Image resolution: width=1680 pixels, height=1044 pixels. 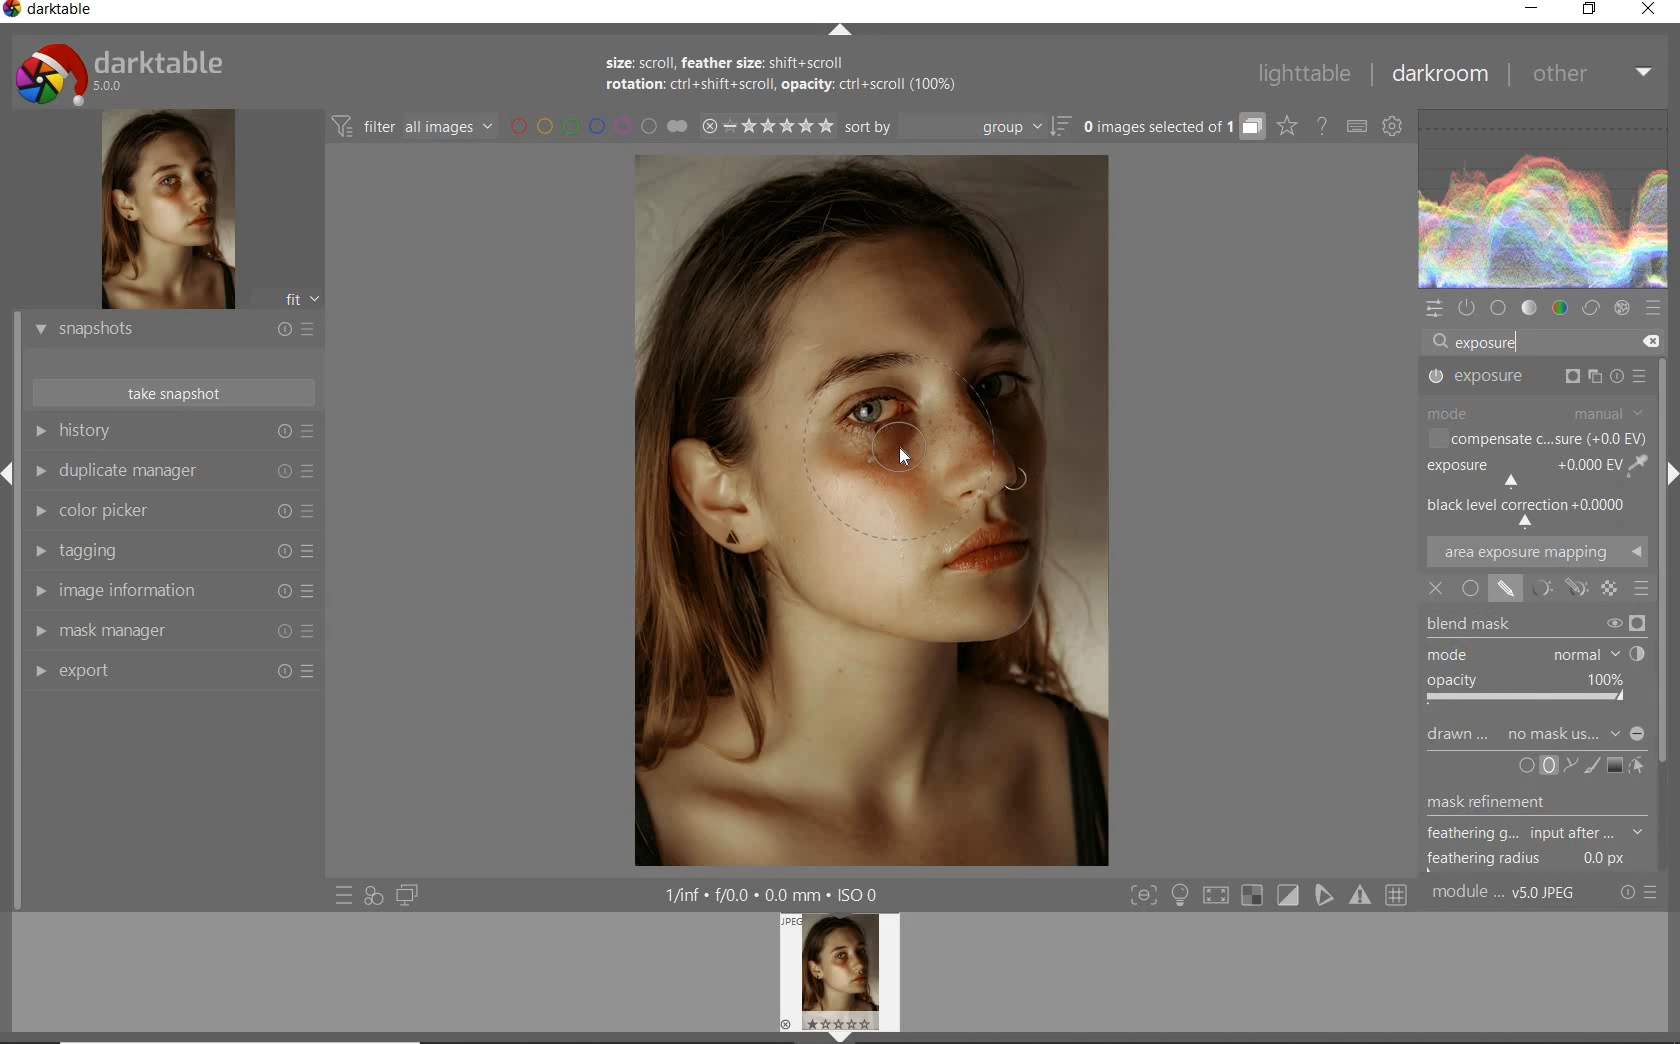 What do you see at coordinates (1309, 72) in the screenshot?
I see `lighttable` at bounding box center [1309, 72].